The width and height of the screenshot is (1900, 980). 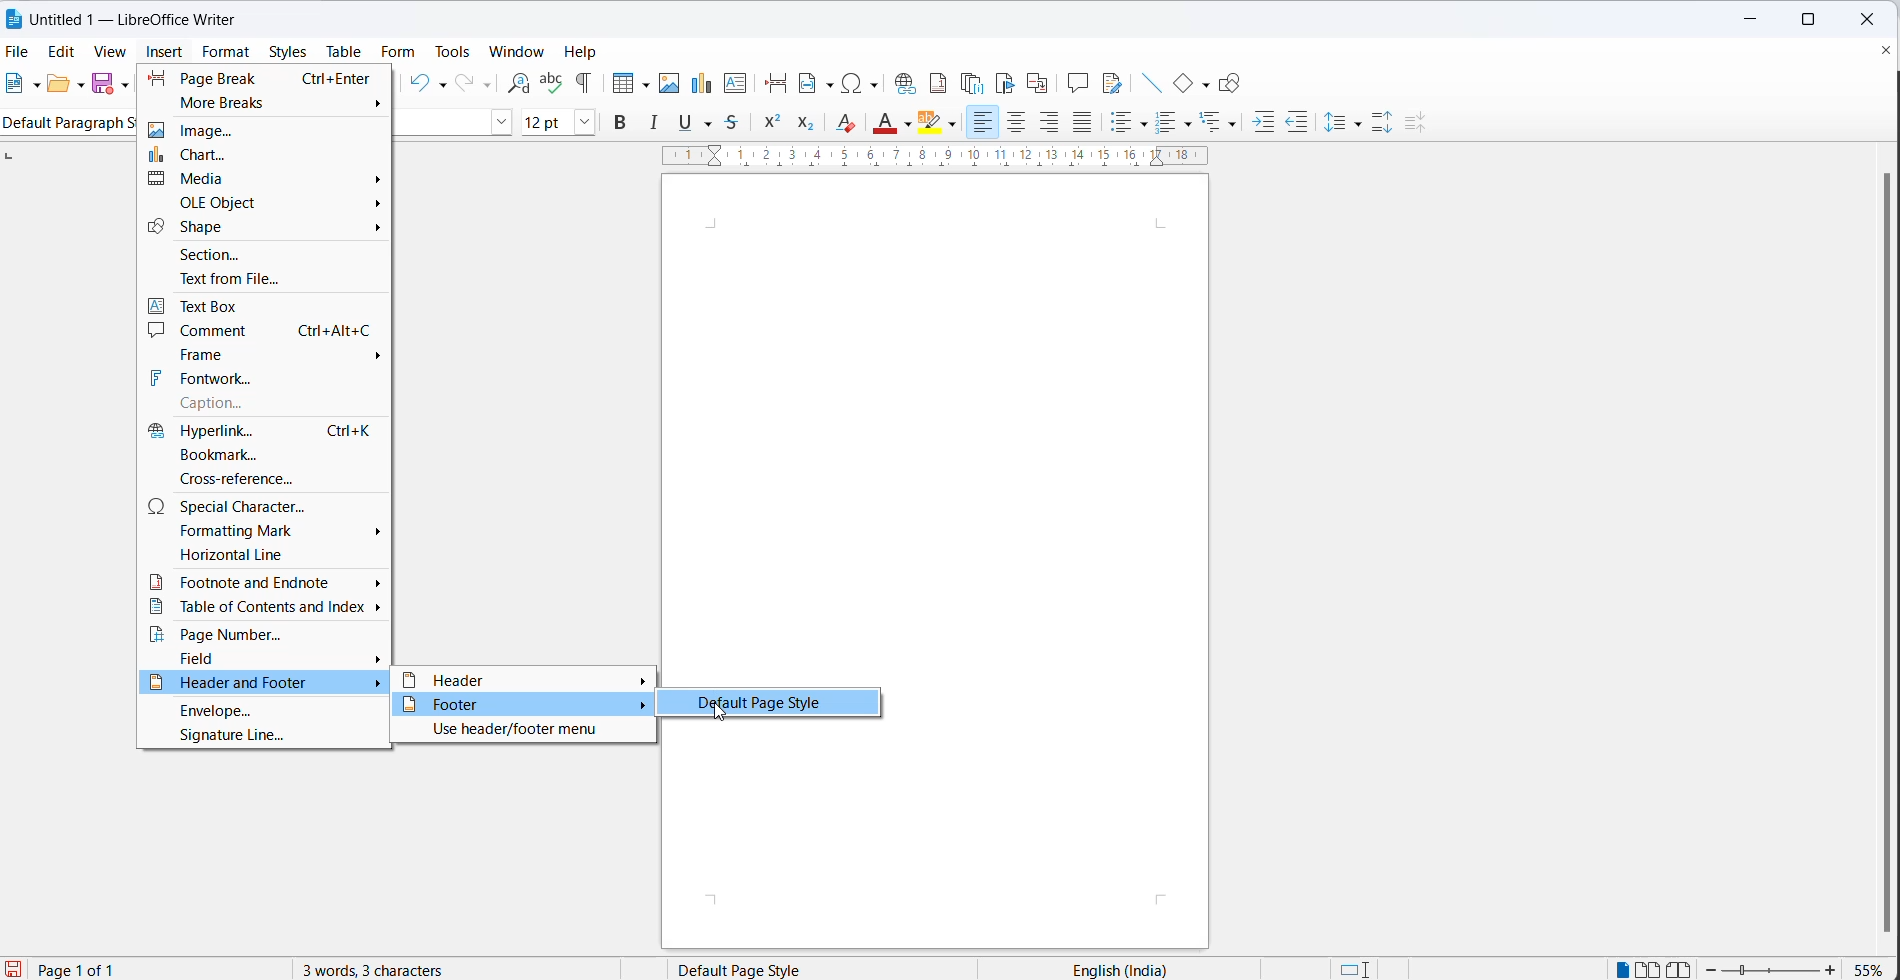 What do you see at coordinates (74, 86) in the screenshot?
I see `open options` at bounding box center [74, 86].